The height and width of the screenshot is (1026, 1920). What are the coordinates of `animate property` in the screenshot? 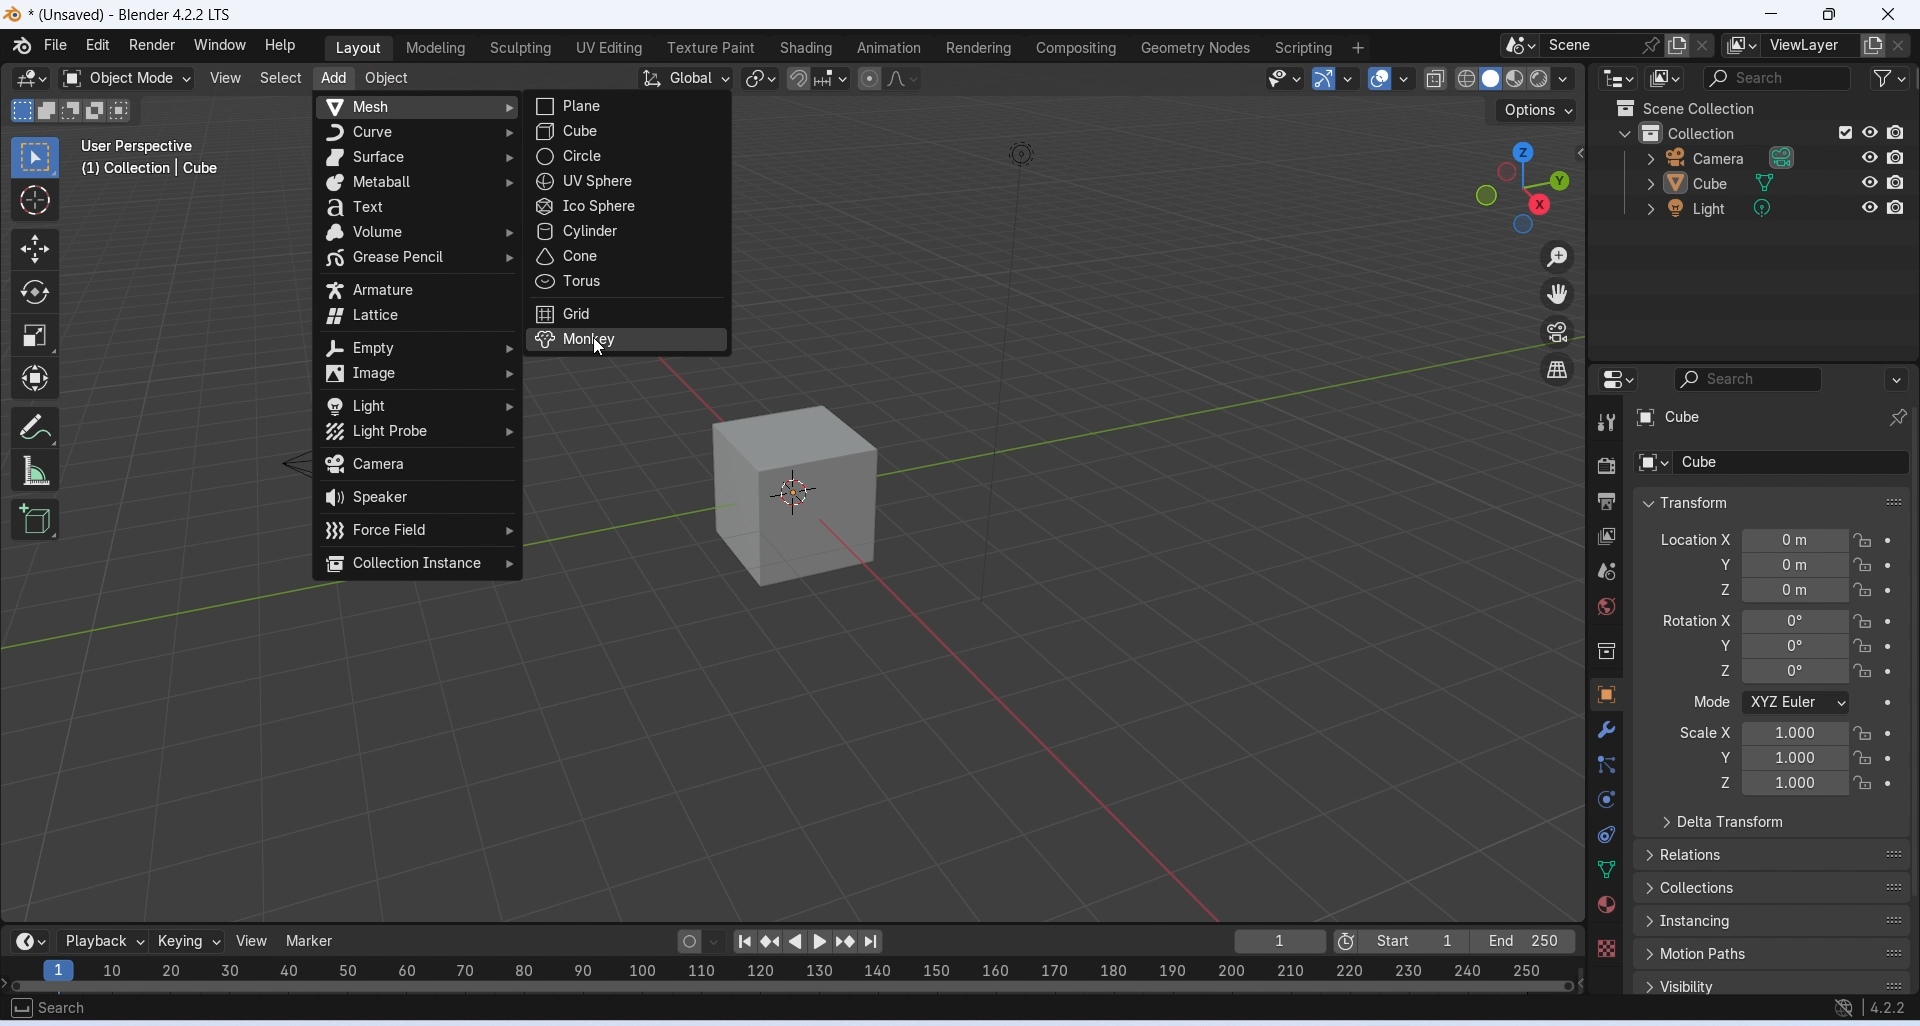 It's located at (1887, 704).